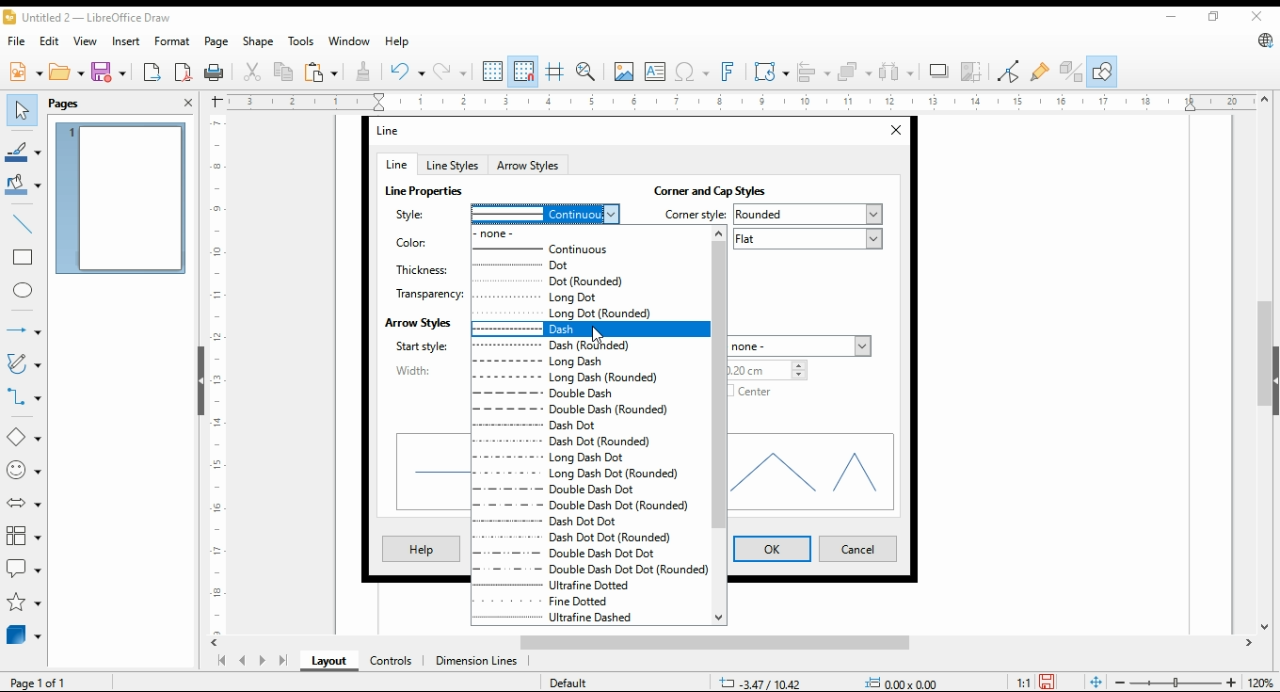 This screenshot has width=1280, height=692. Describe the element at coordinates (23, 331) in the screenshot. I see `lines and arrows` at that location.